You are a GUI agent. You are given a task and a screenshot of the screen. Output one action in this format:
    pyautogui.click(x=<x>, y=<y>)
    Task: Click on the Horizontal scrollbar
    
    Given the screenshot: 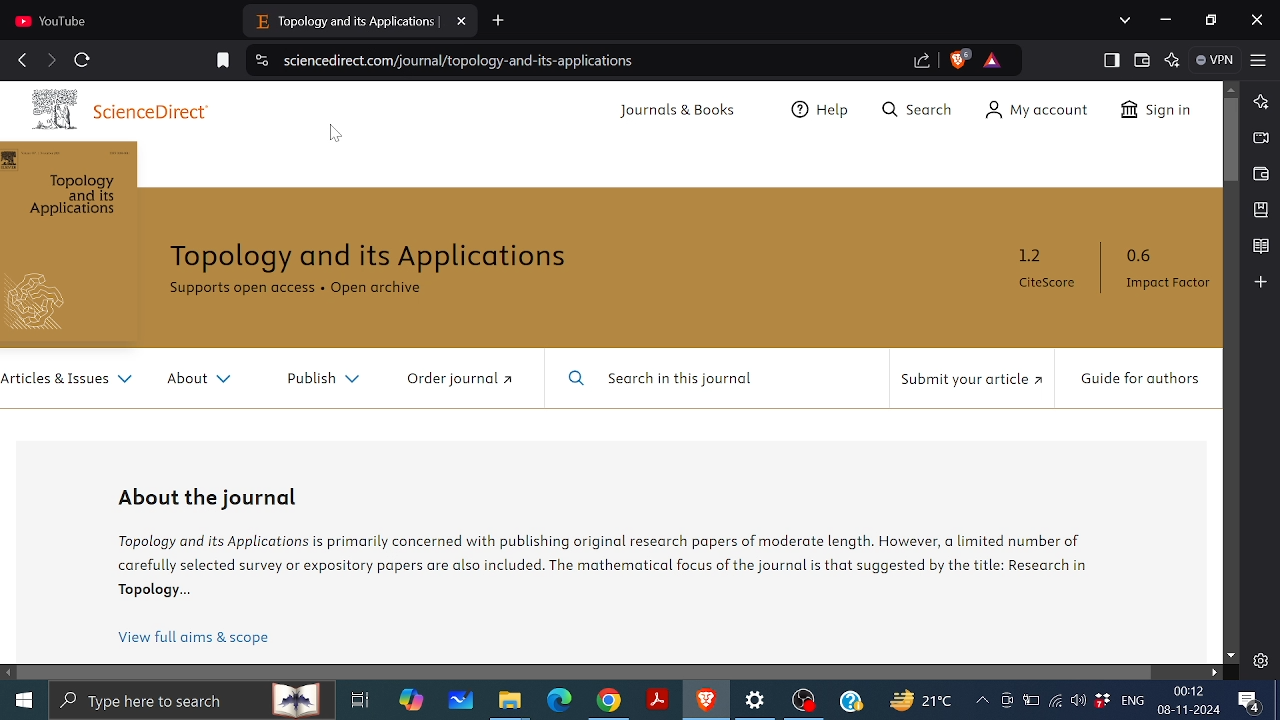 What is the action you would take?
    pyautogui.click(x=586, y=671)
    